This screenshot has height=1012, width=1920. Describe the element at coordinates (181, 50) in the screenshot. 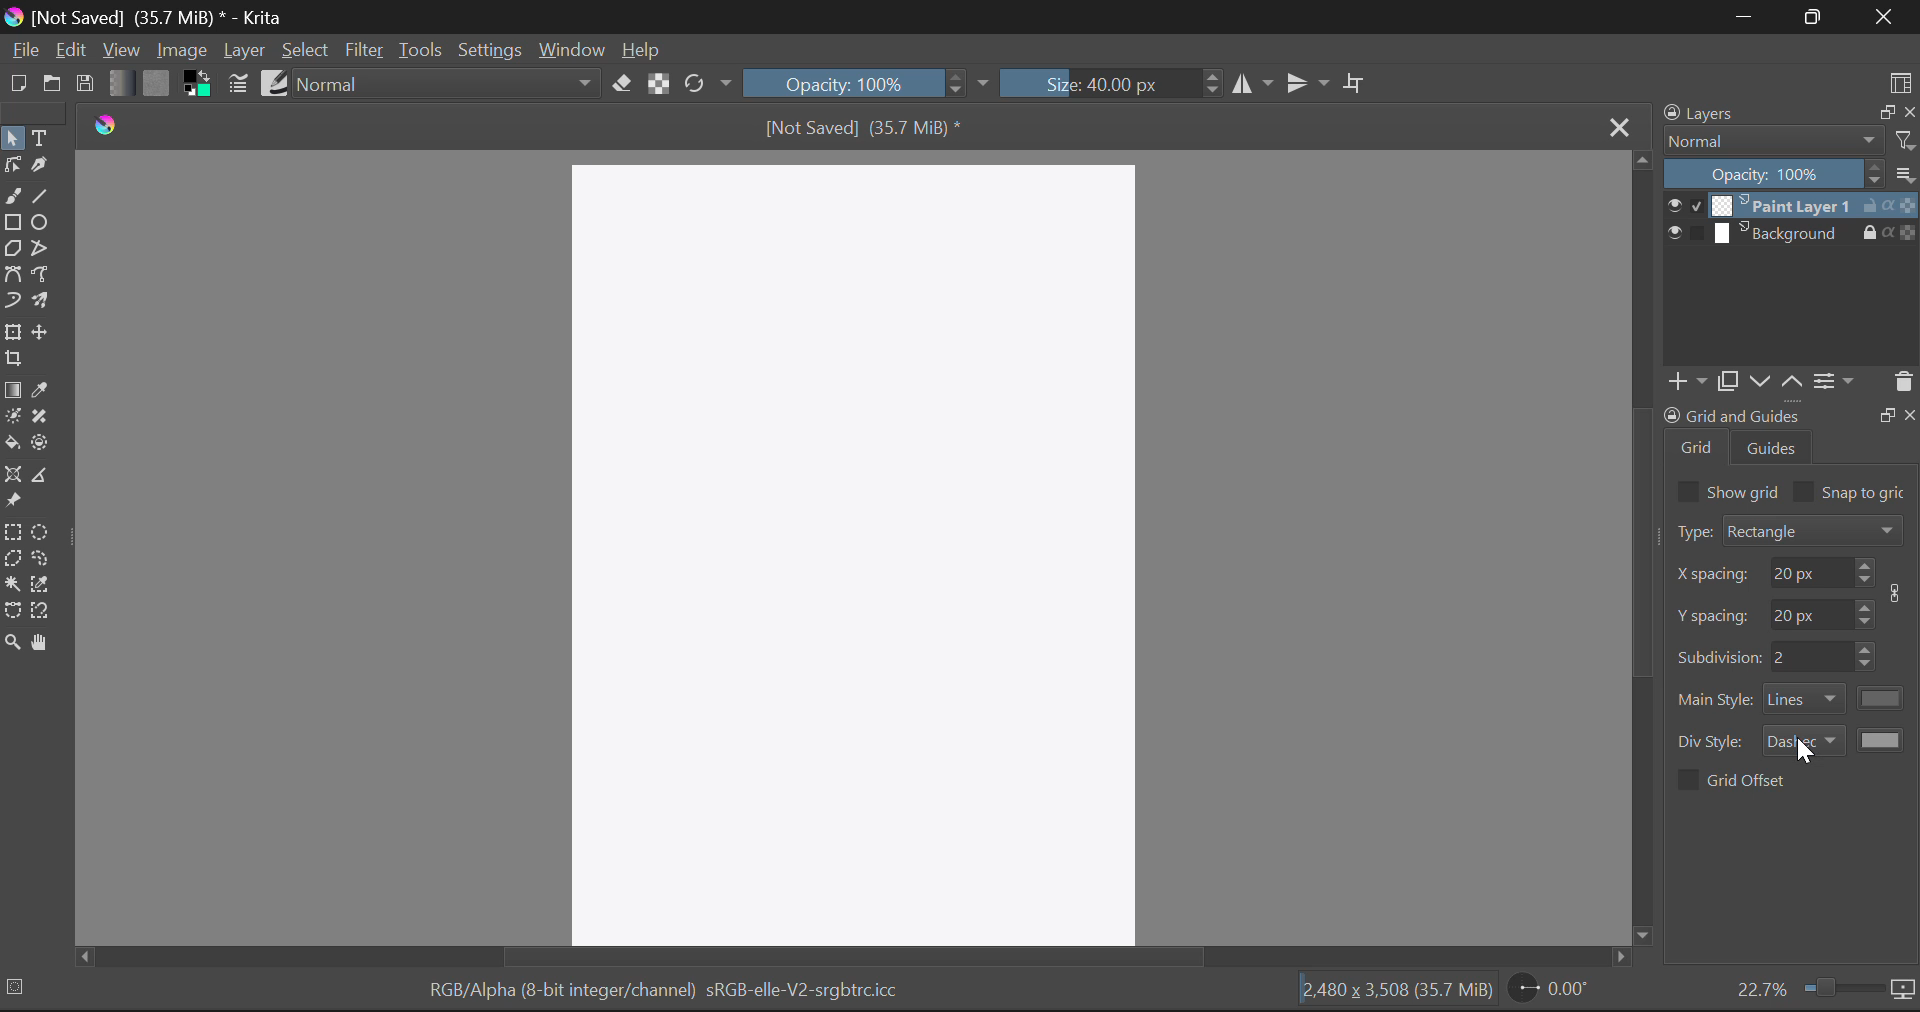

I see `Image` at that location.